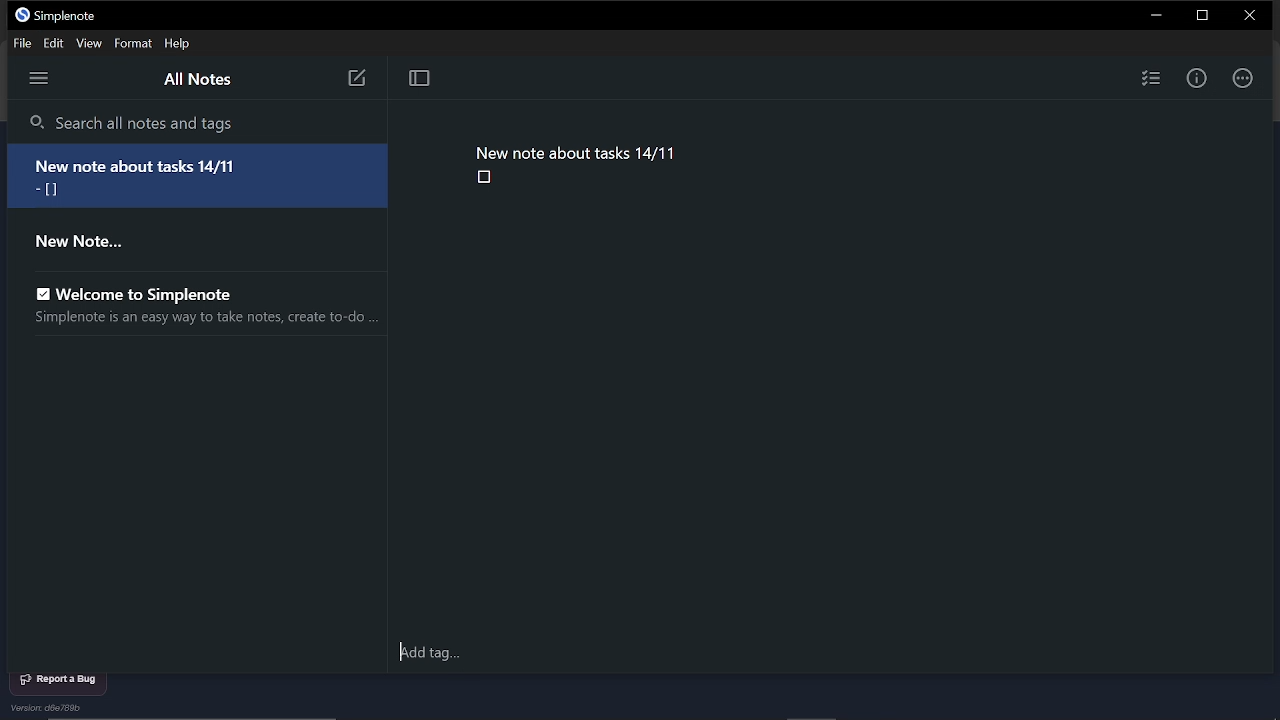 Image resolution: width=1280 pixels, height=720 pixels. Describe the element at coordinates (64, 678) in the screenshot. I see `Report a bug` at that location.